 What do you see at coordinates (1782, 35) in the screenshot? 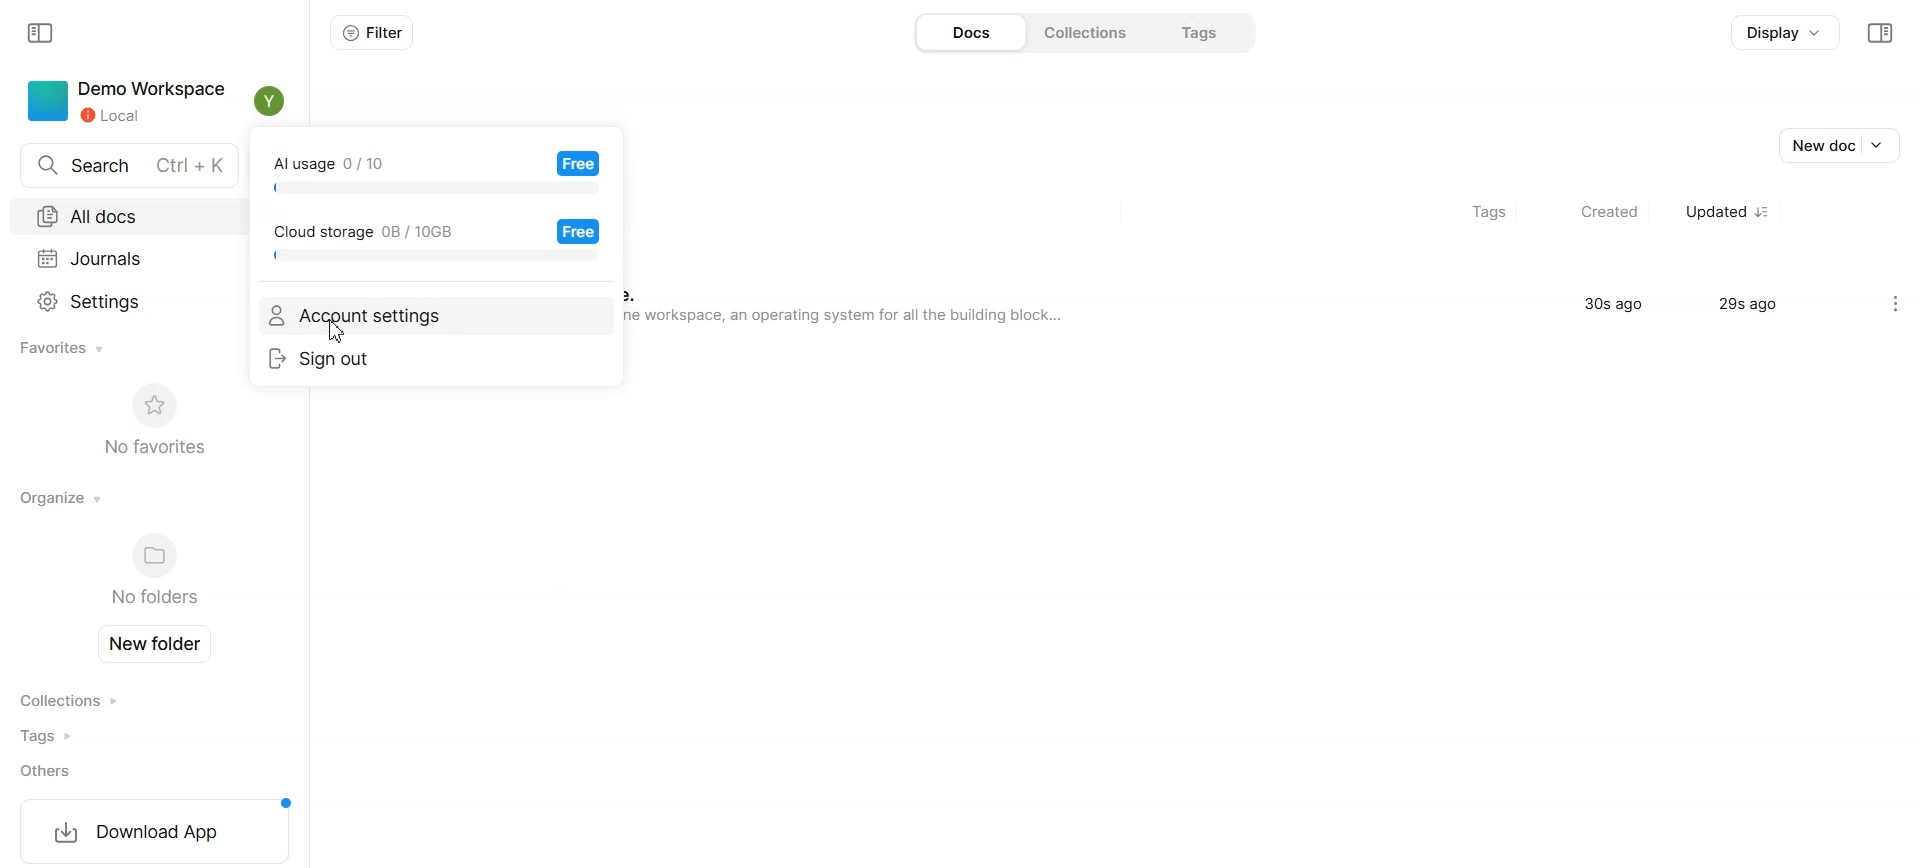
I see `Display` at bounding box center [1782, 35].